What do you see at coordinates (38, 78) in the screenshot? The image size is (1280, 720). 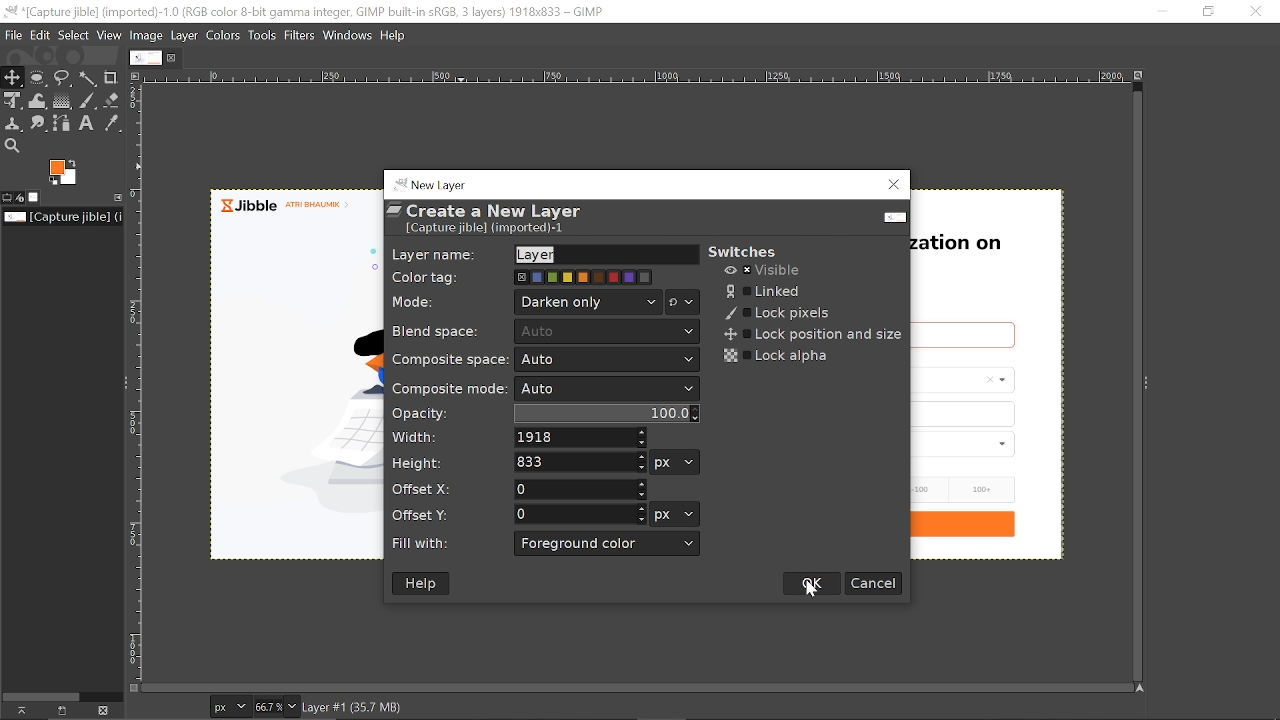 I see `Ellipse select tool` at bounding box center [38, 78].